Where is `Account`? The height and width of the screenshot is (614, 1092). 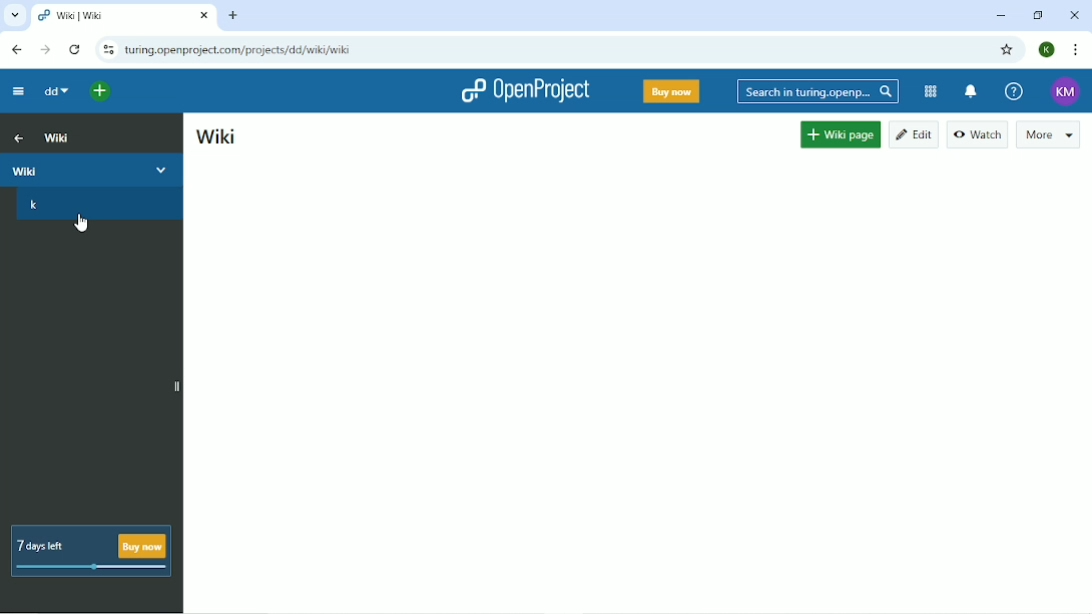 Account is located at coordinates (1063, 90).